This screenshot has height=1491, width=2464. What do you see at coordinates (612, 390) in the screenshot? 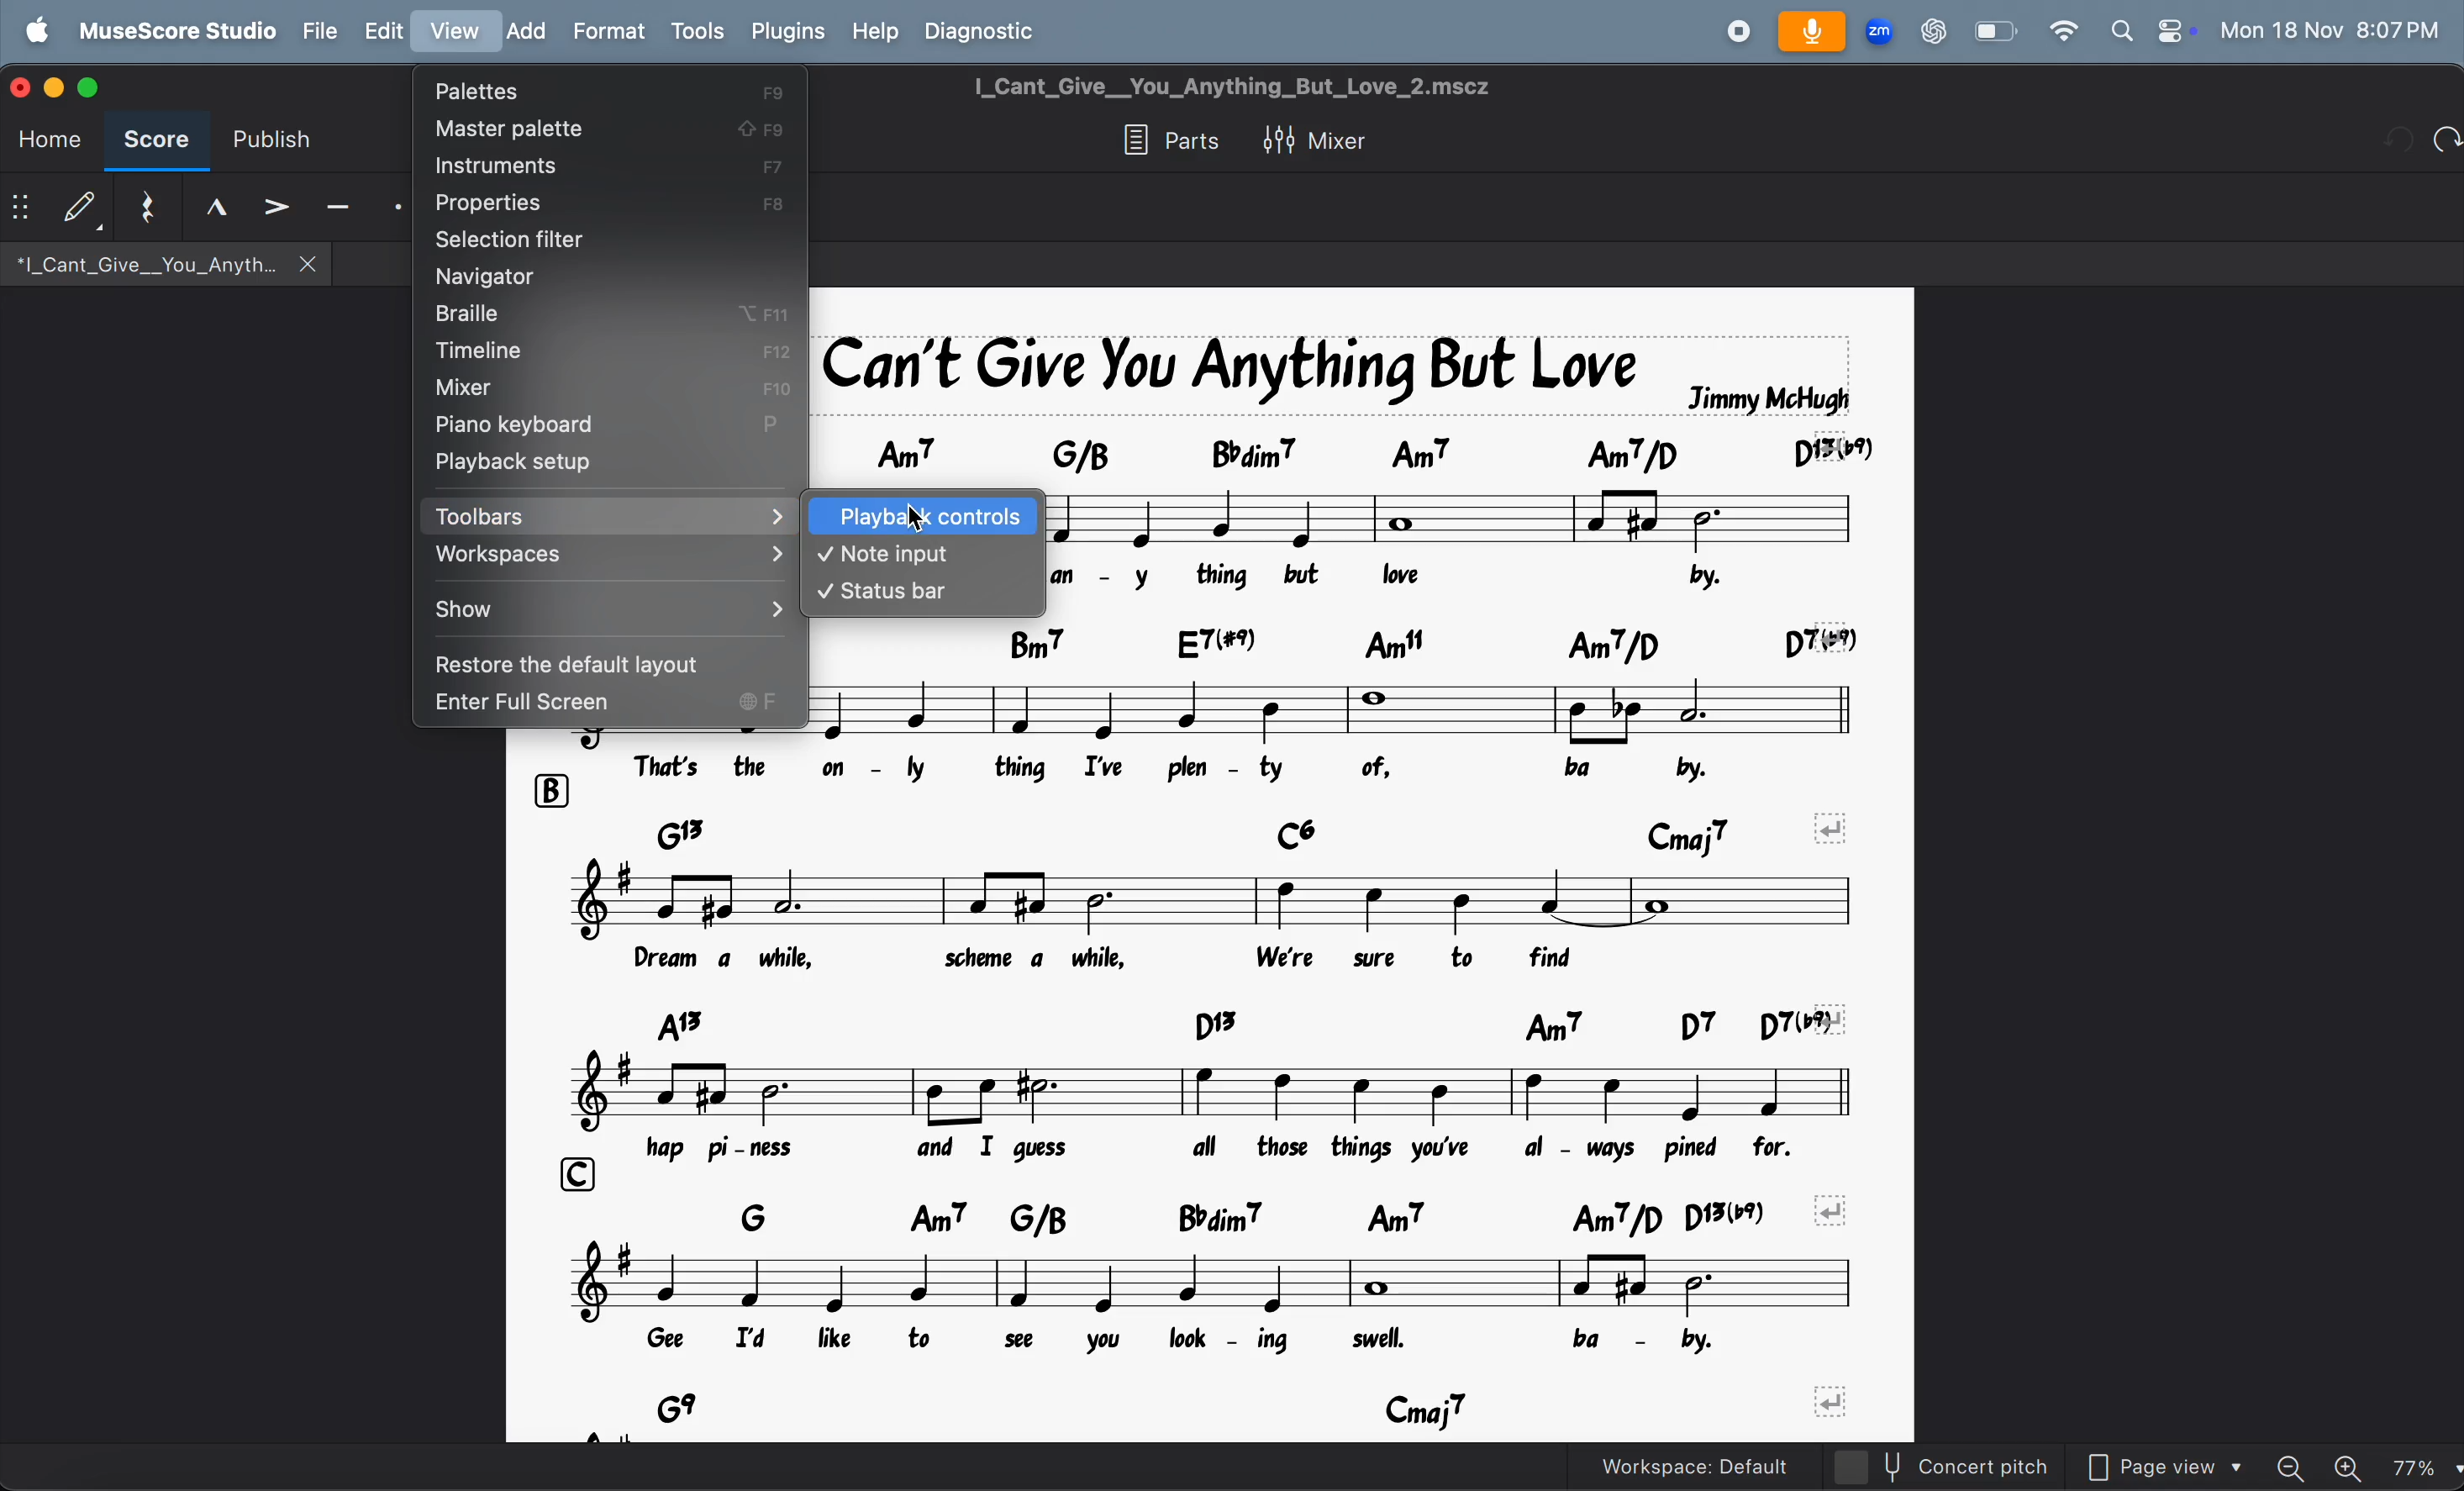
I see `mixer` at bounding box center [612, 390].